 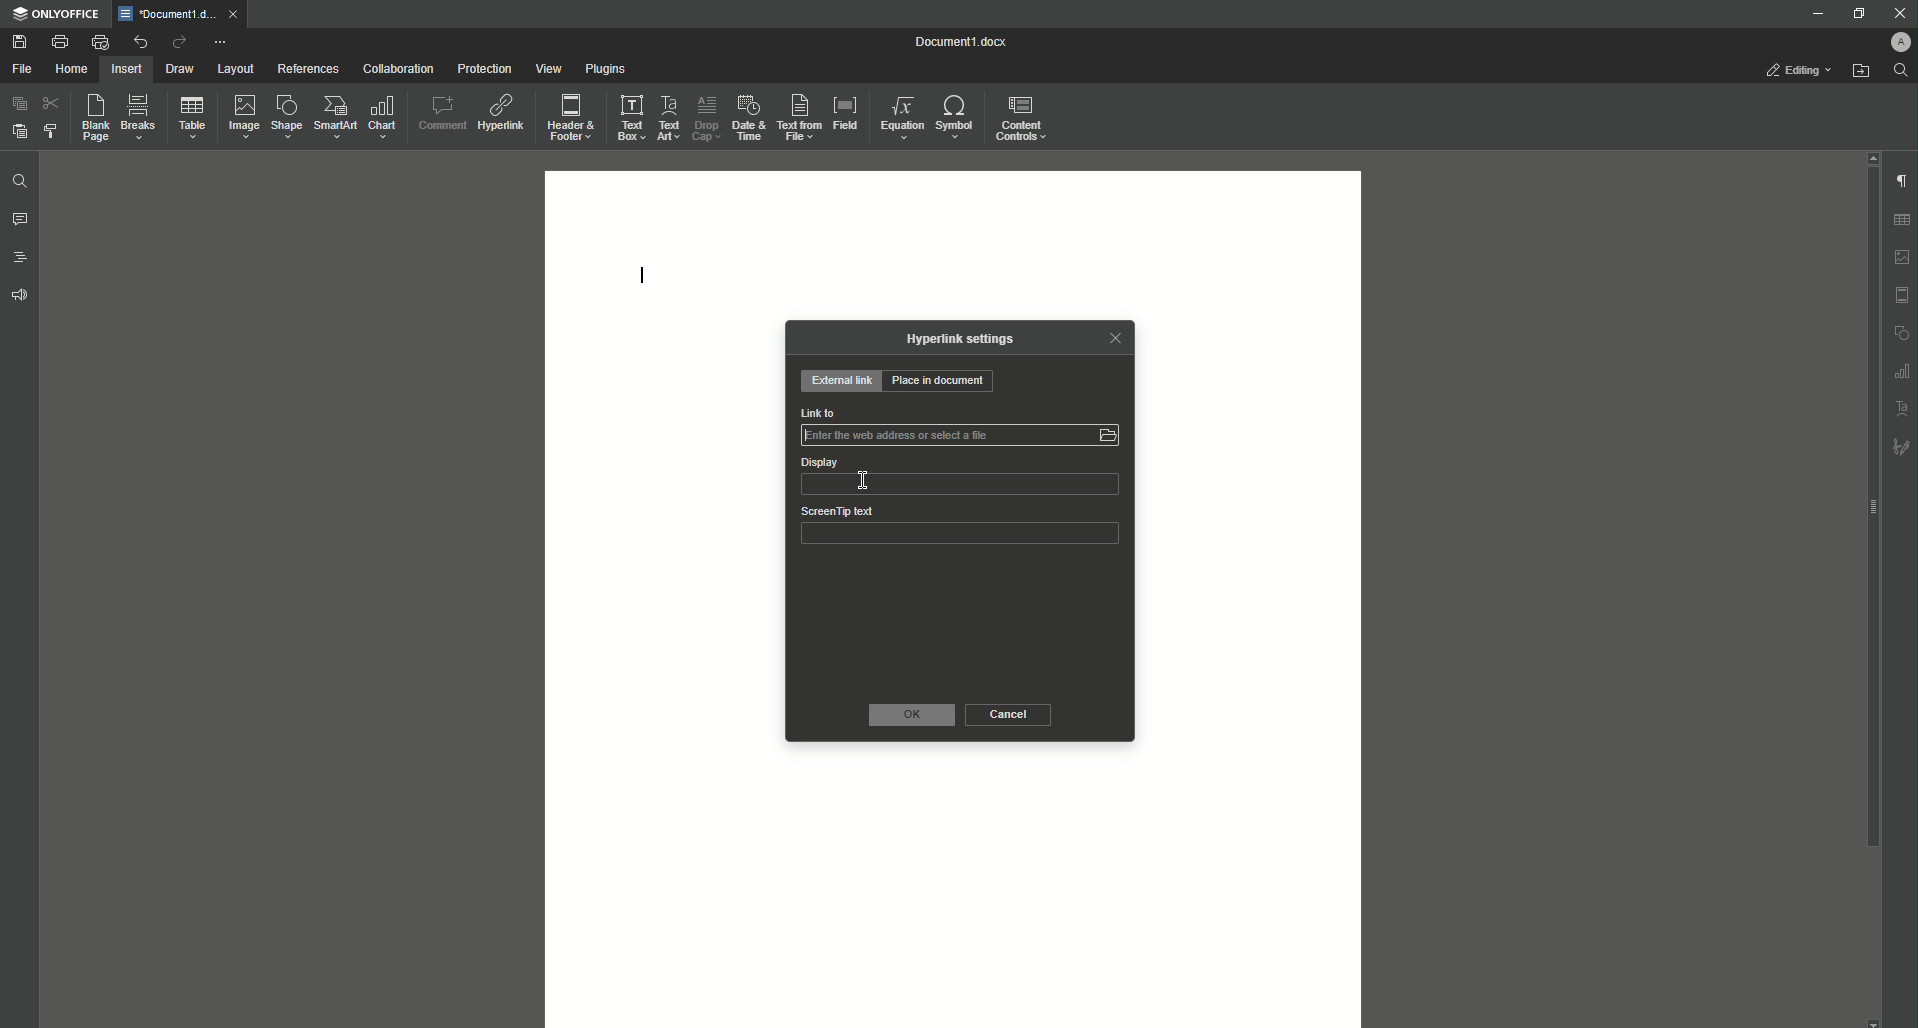 What do you see at coordinates (337, 117) in the screenshot?
I see `SmartArt` at bounding box center [337, 117].